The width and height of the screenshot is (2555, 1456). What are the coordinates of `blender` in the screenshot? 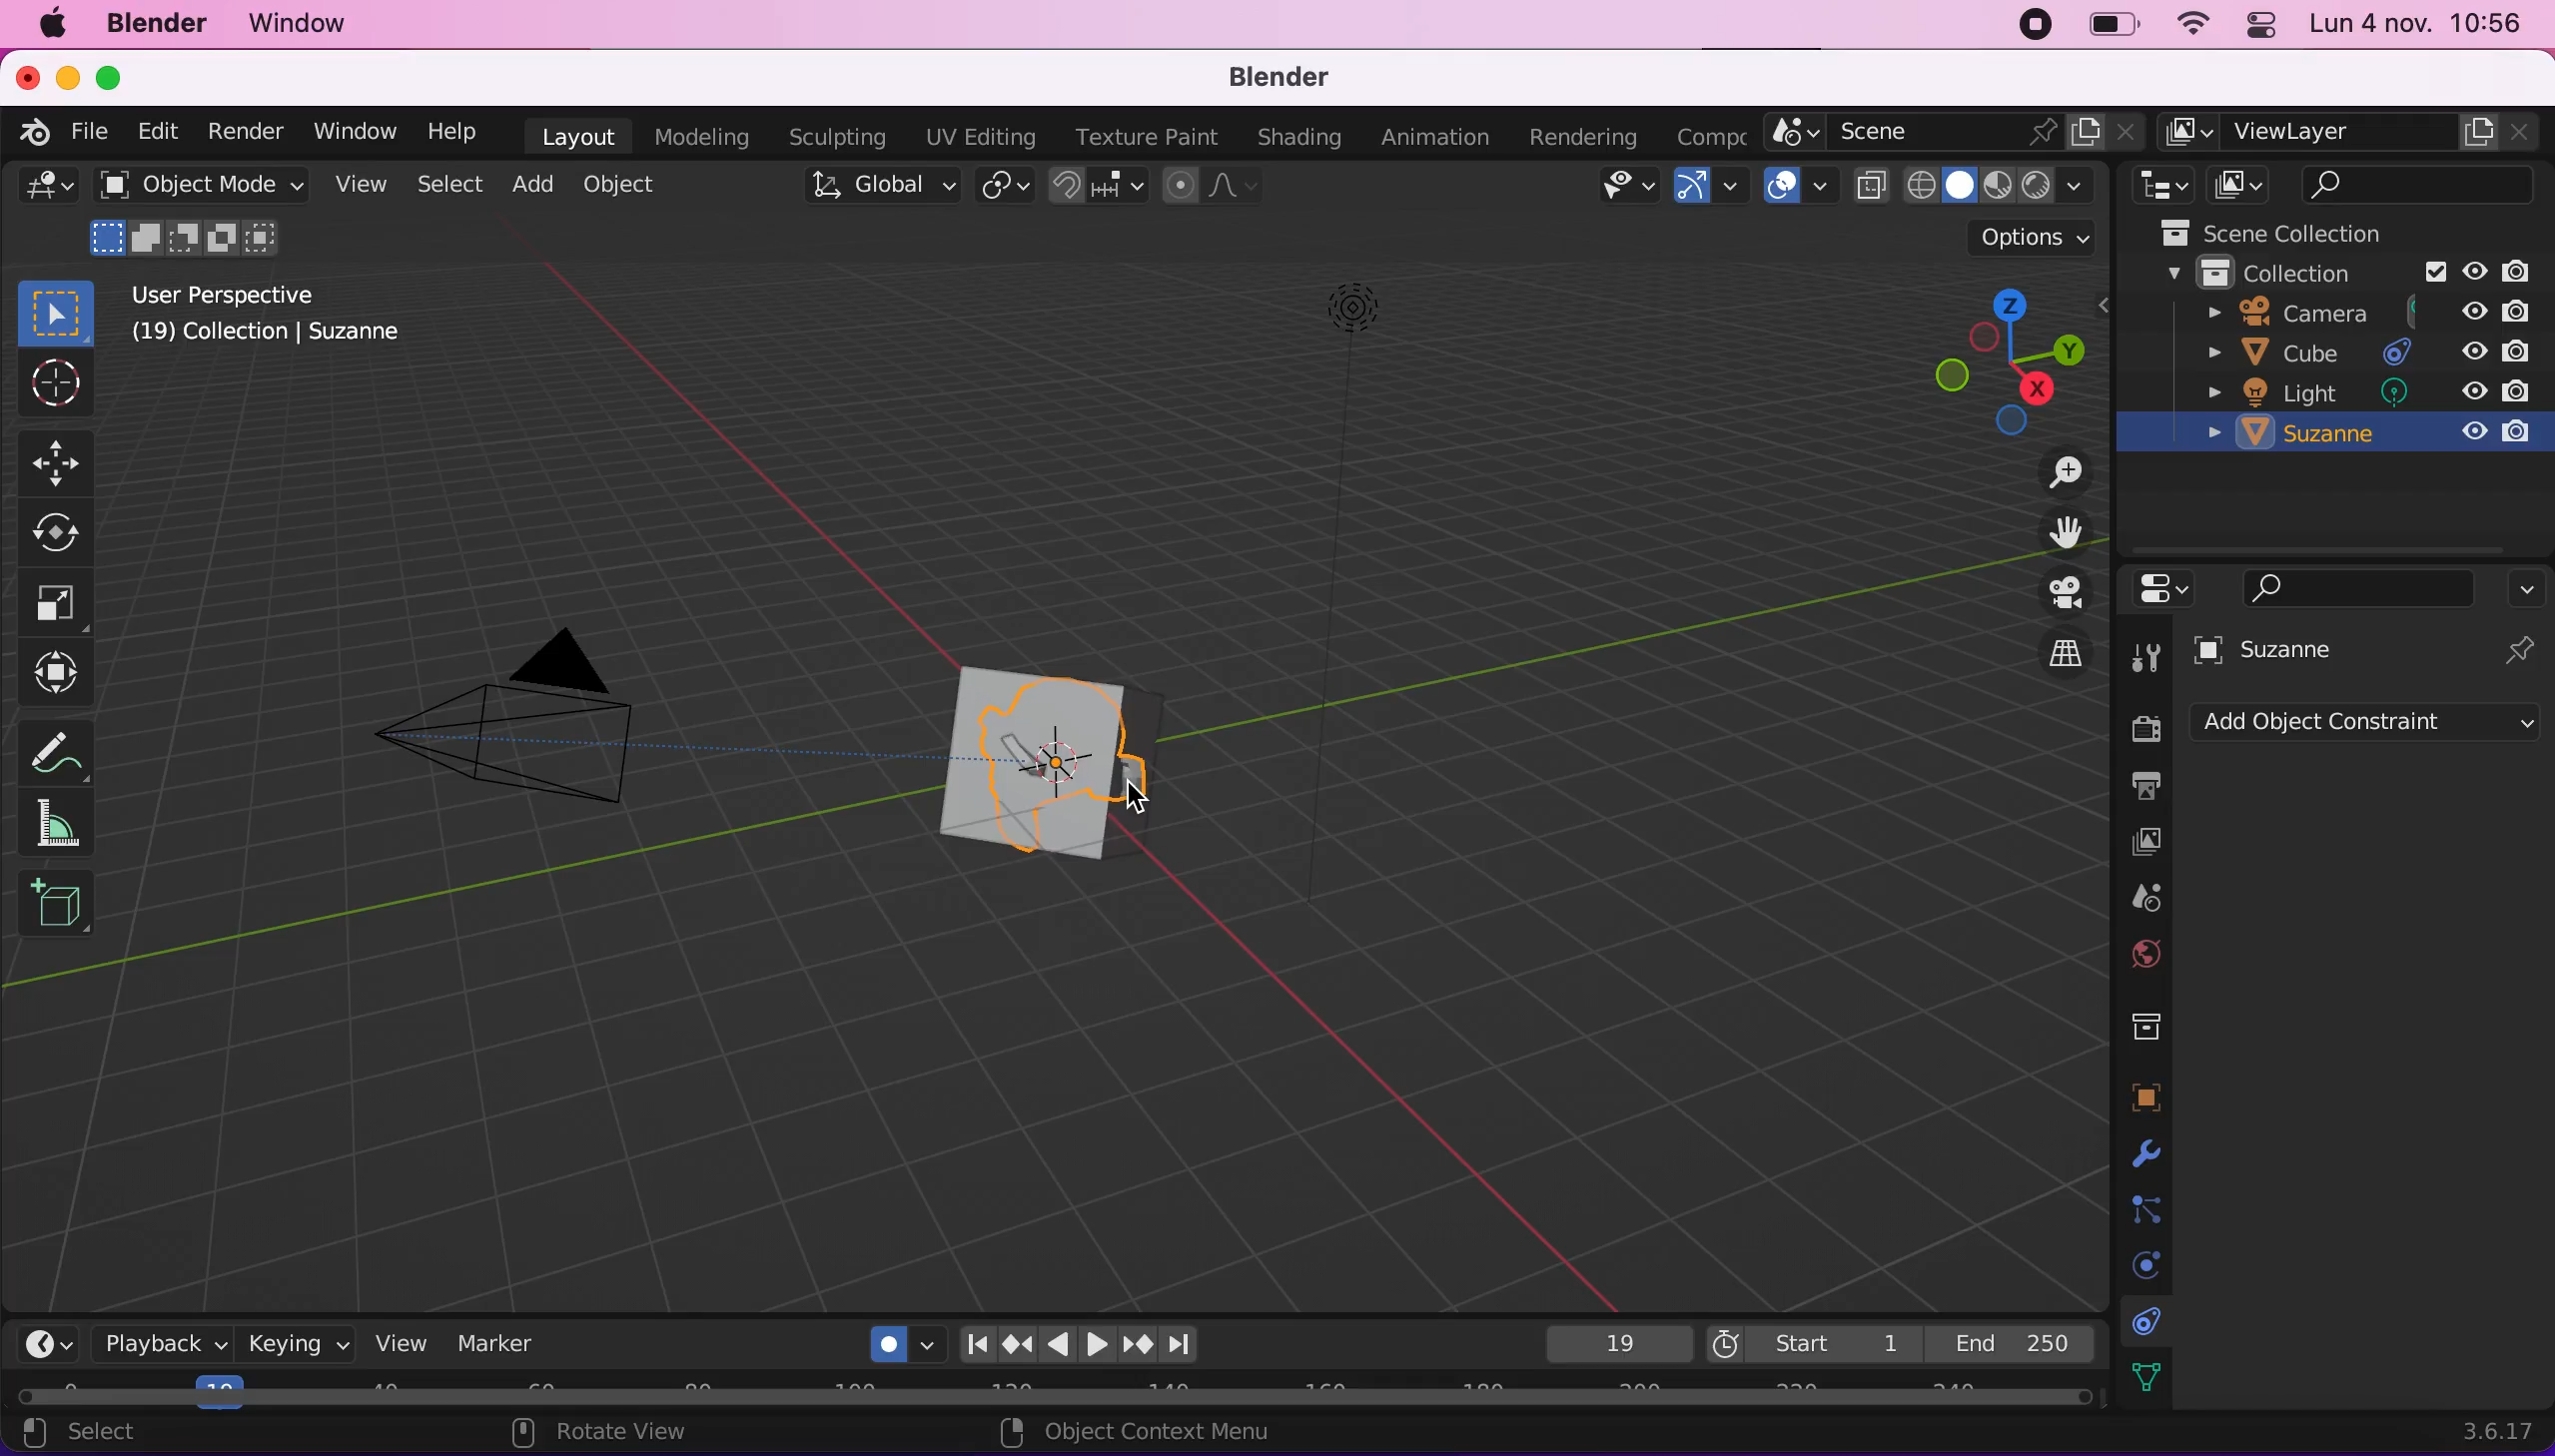 It's located at (160, 25).